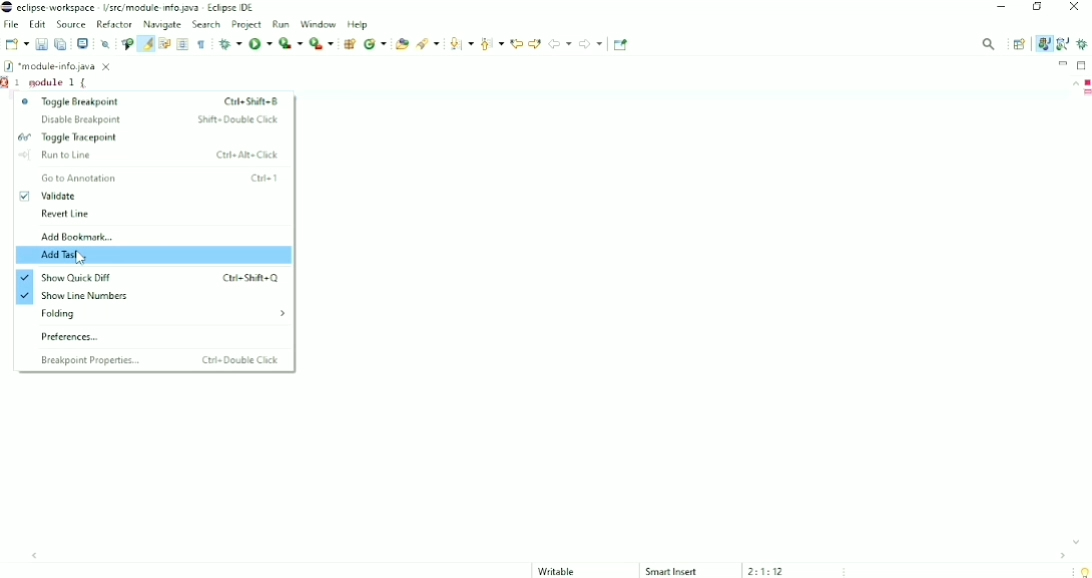  I want to click on Validate, so click(52, 197).